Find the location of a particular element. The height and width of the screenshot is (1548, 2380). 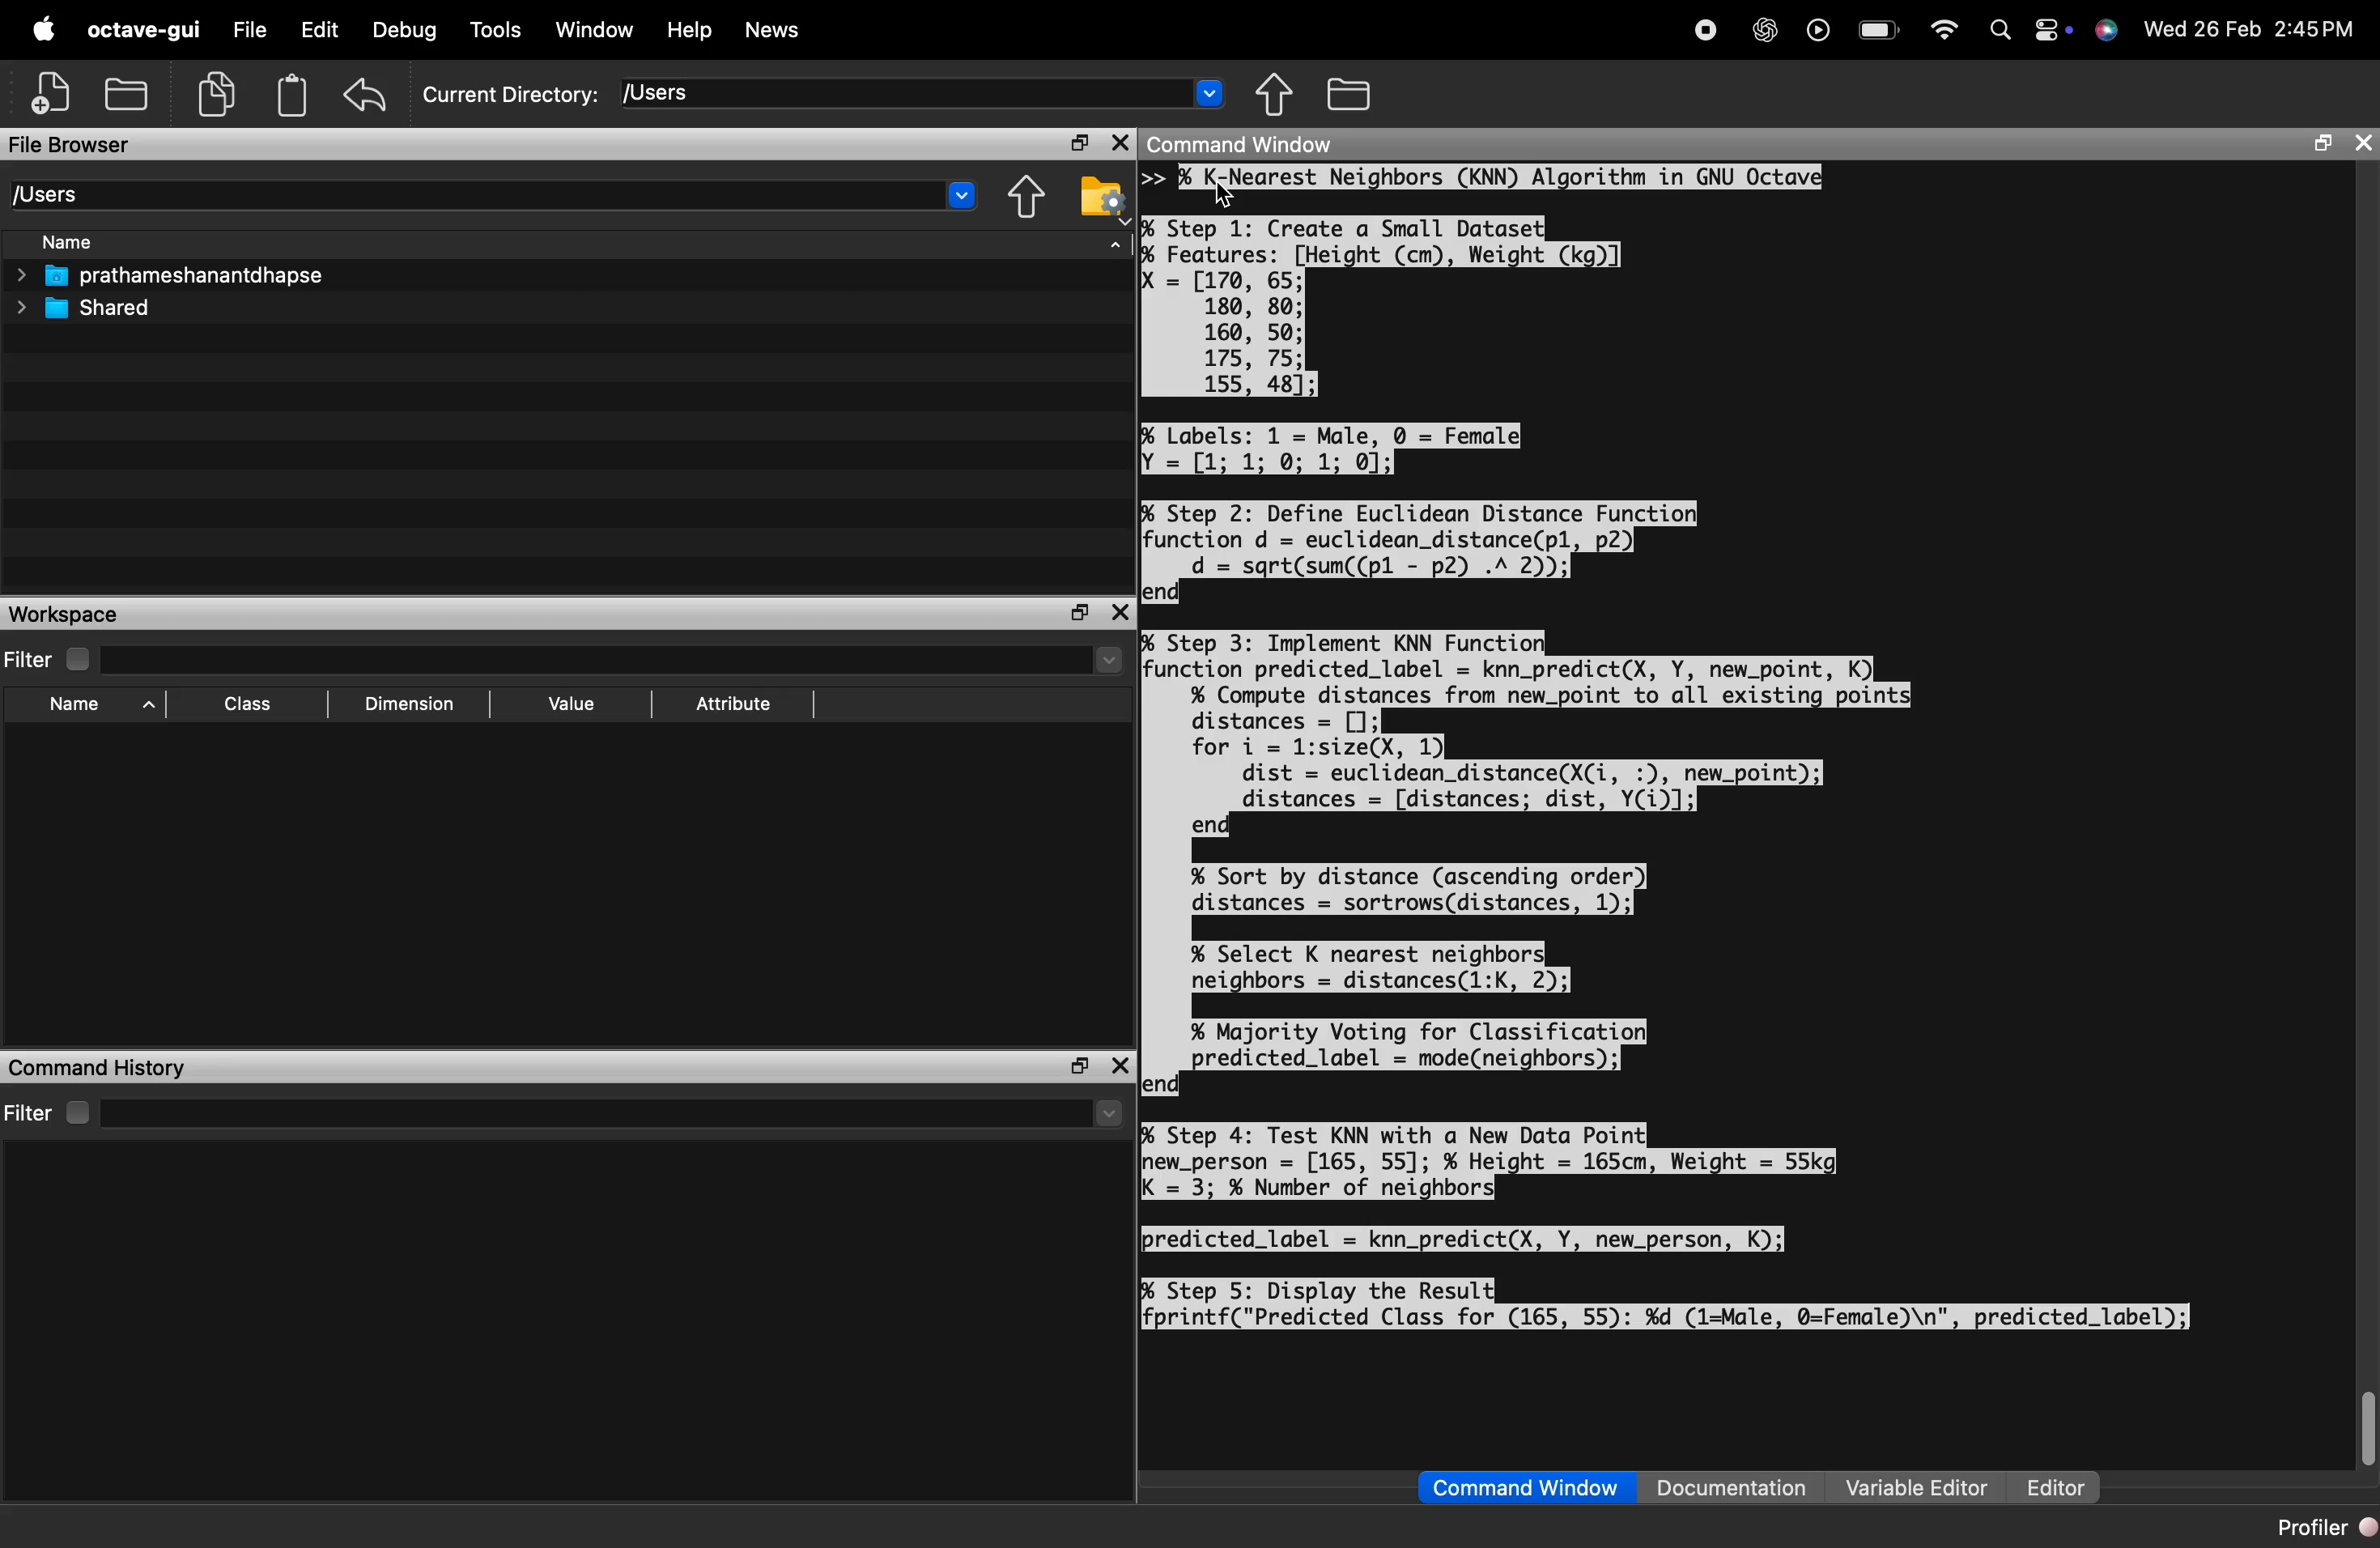

octave-gui is located at coordinates (145, 30).